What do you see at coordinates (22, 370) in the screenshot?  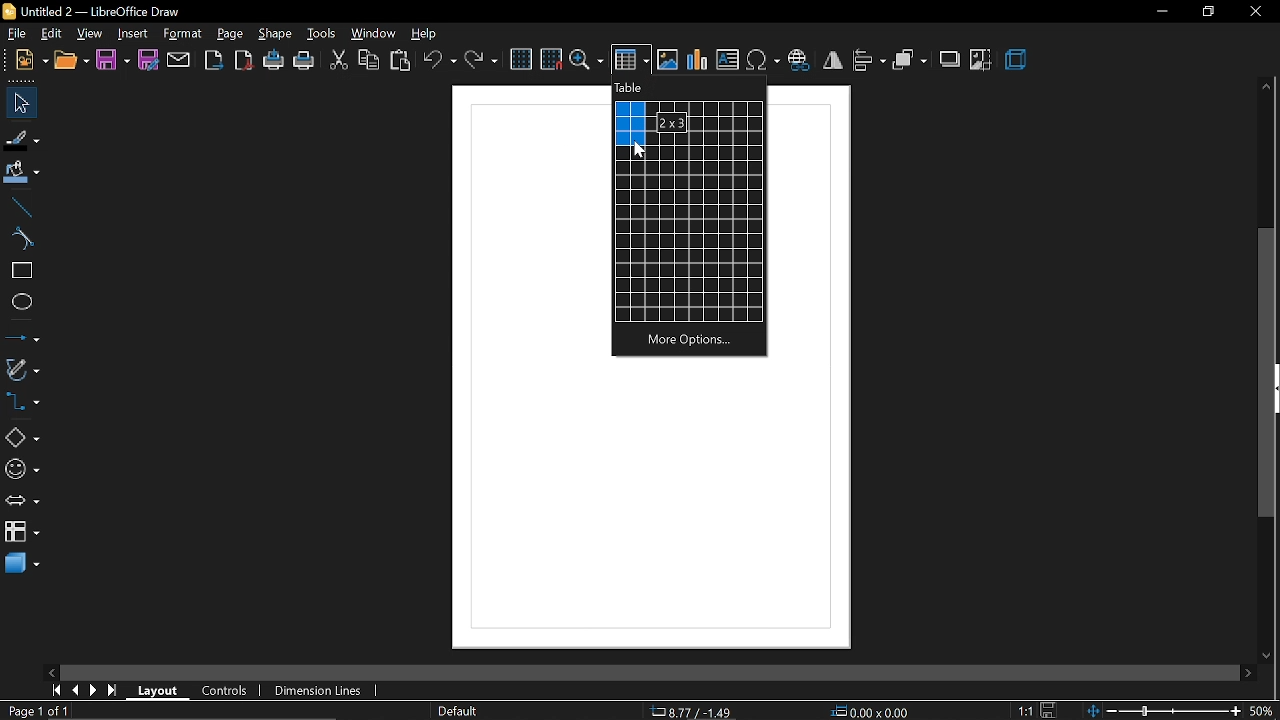 I see `curves and polygons` at bounding box center [22, 370].